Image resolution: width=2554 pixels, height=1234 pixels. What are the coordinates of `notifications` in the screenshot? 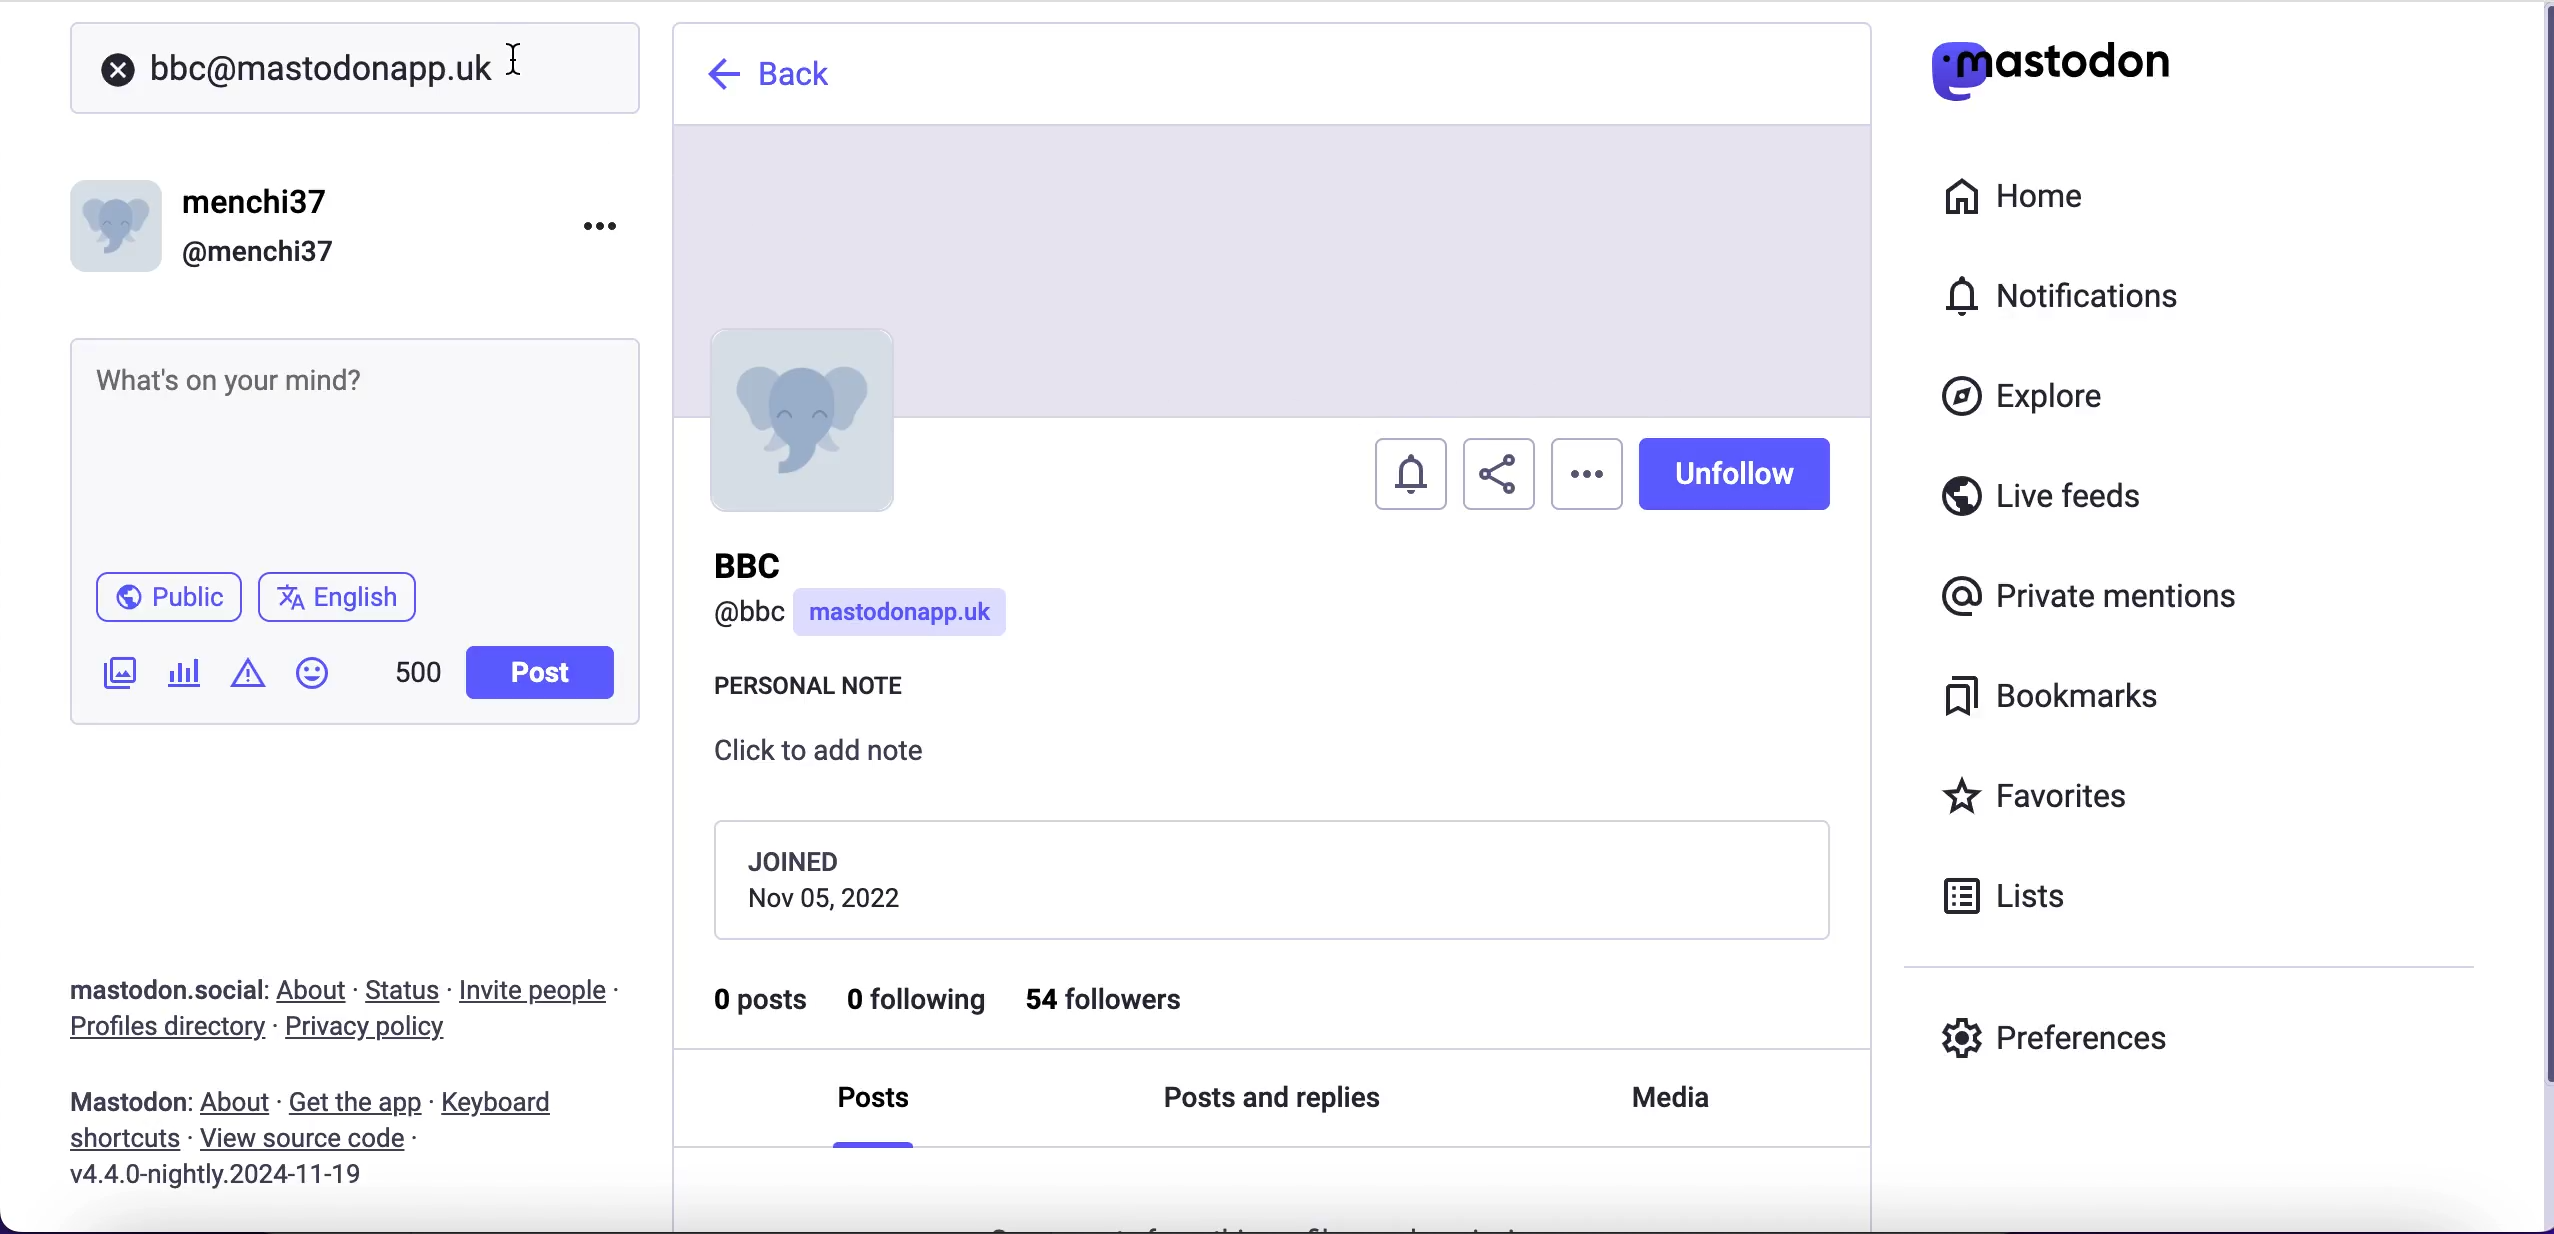 It's located at (2072, 295).